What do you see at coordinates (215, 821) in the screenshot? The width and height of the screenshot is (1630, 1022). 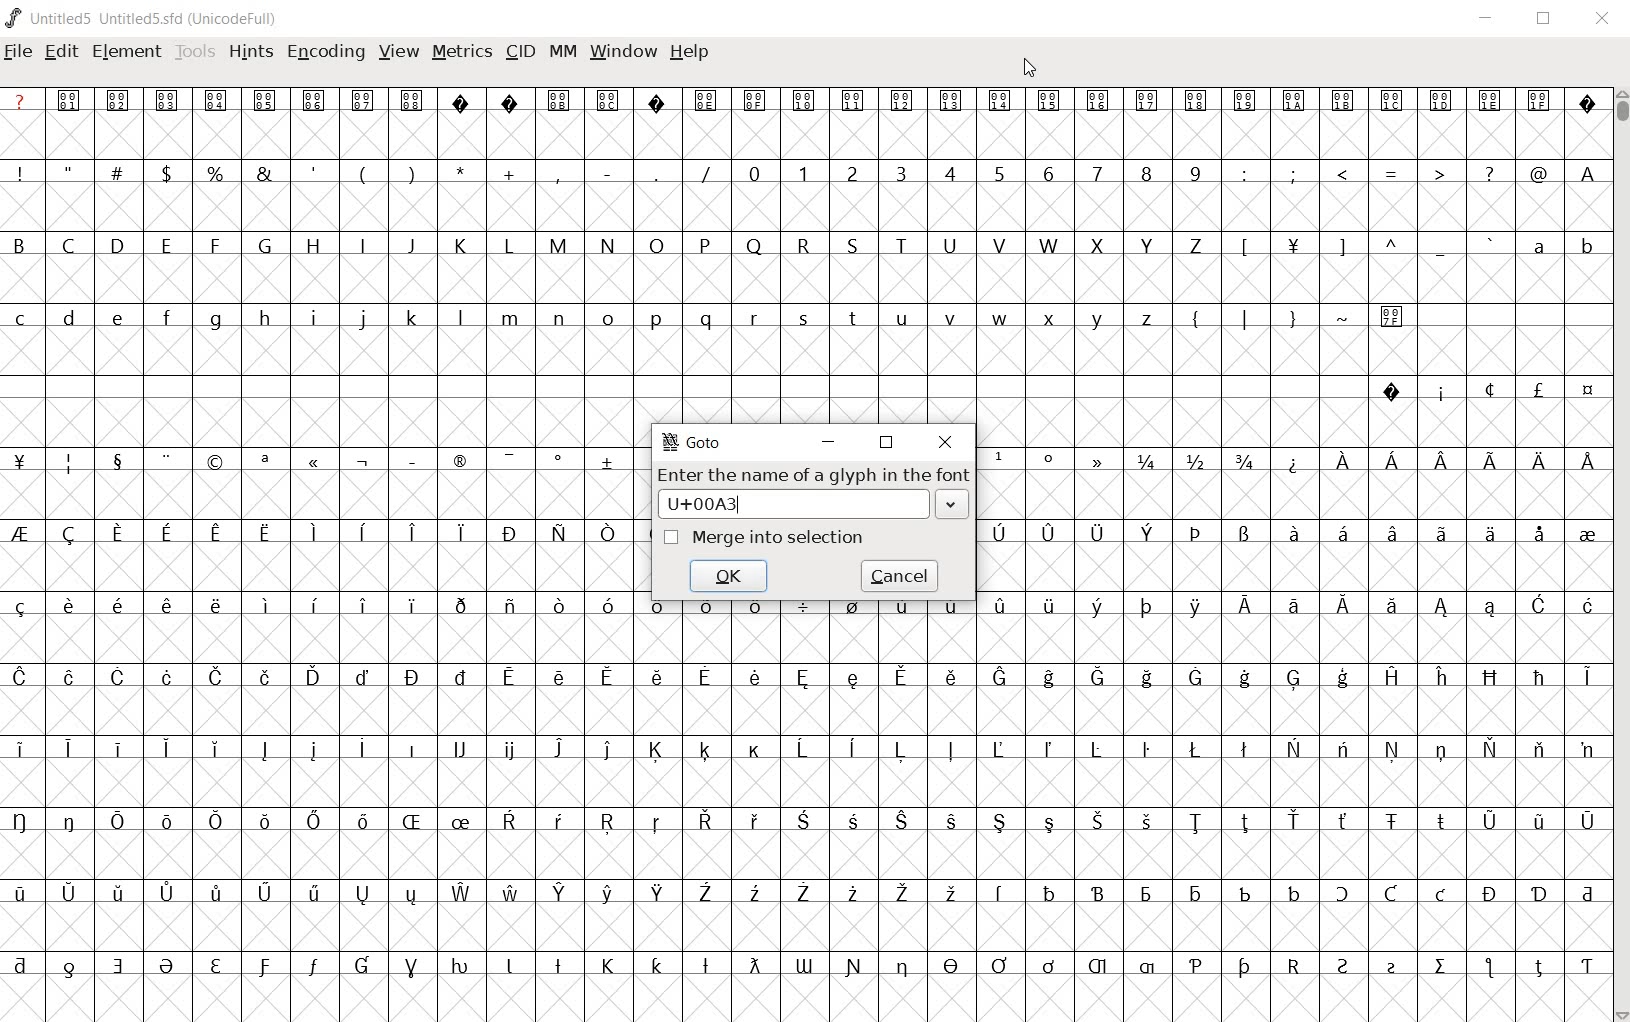 I see `Symbol` at bounding box center [215, 821].